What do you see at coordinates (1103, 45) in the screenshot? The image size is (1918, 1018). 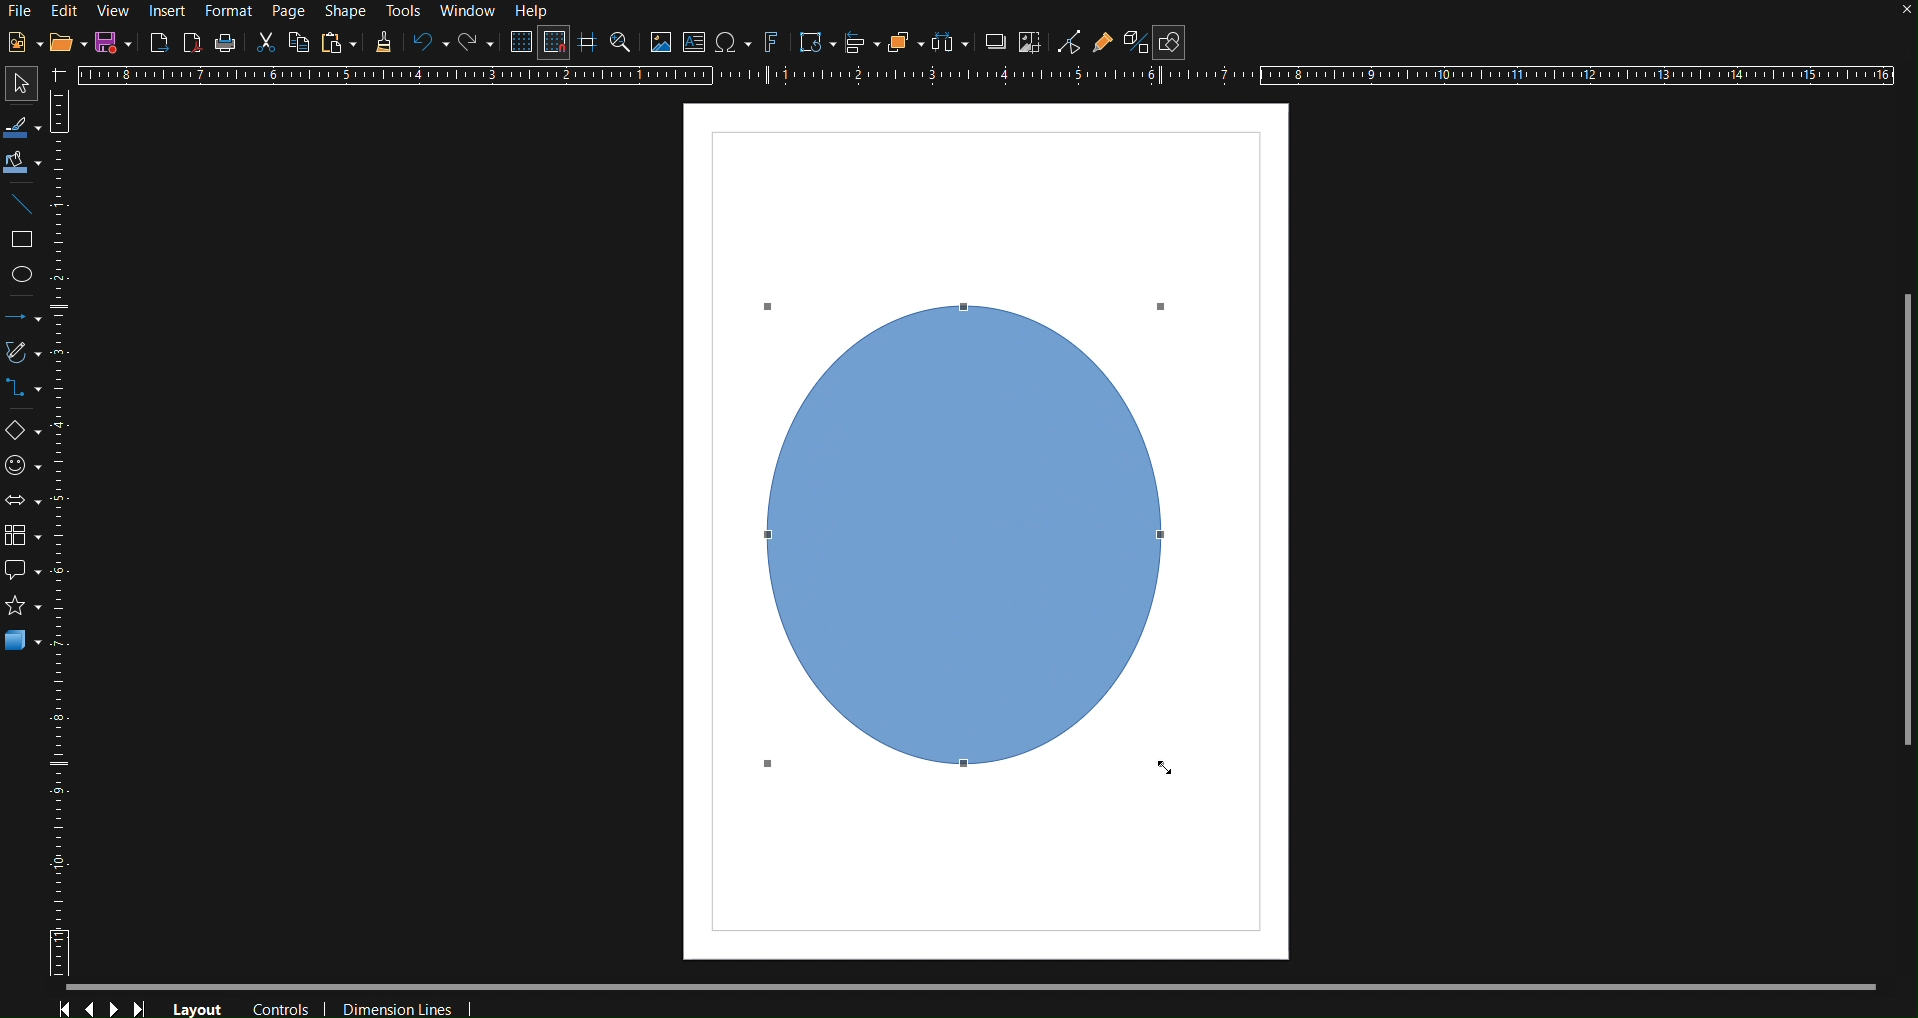 I see `Show Gluepoint Functions` at bounding box center [1103, 45].